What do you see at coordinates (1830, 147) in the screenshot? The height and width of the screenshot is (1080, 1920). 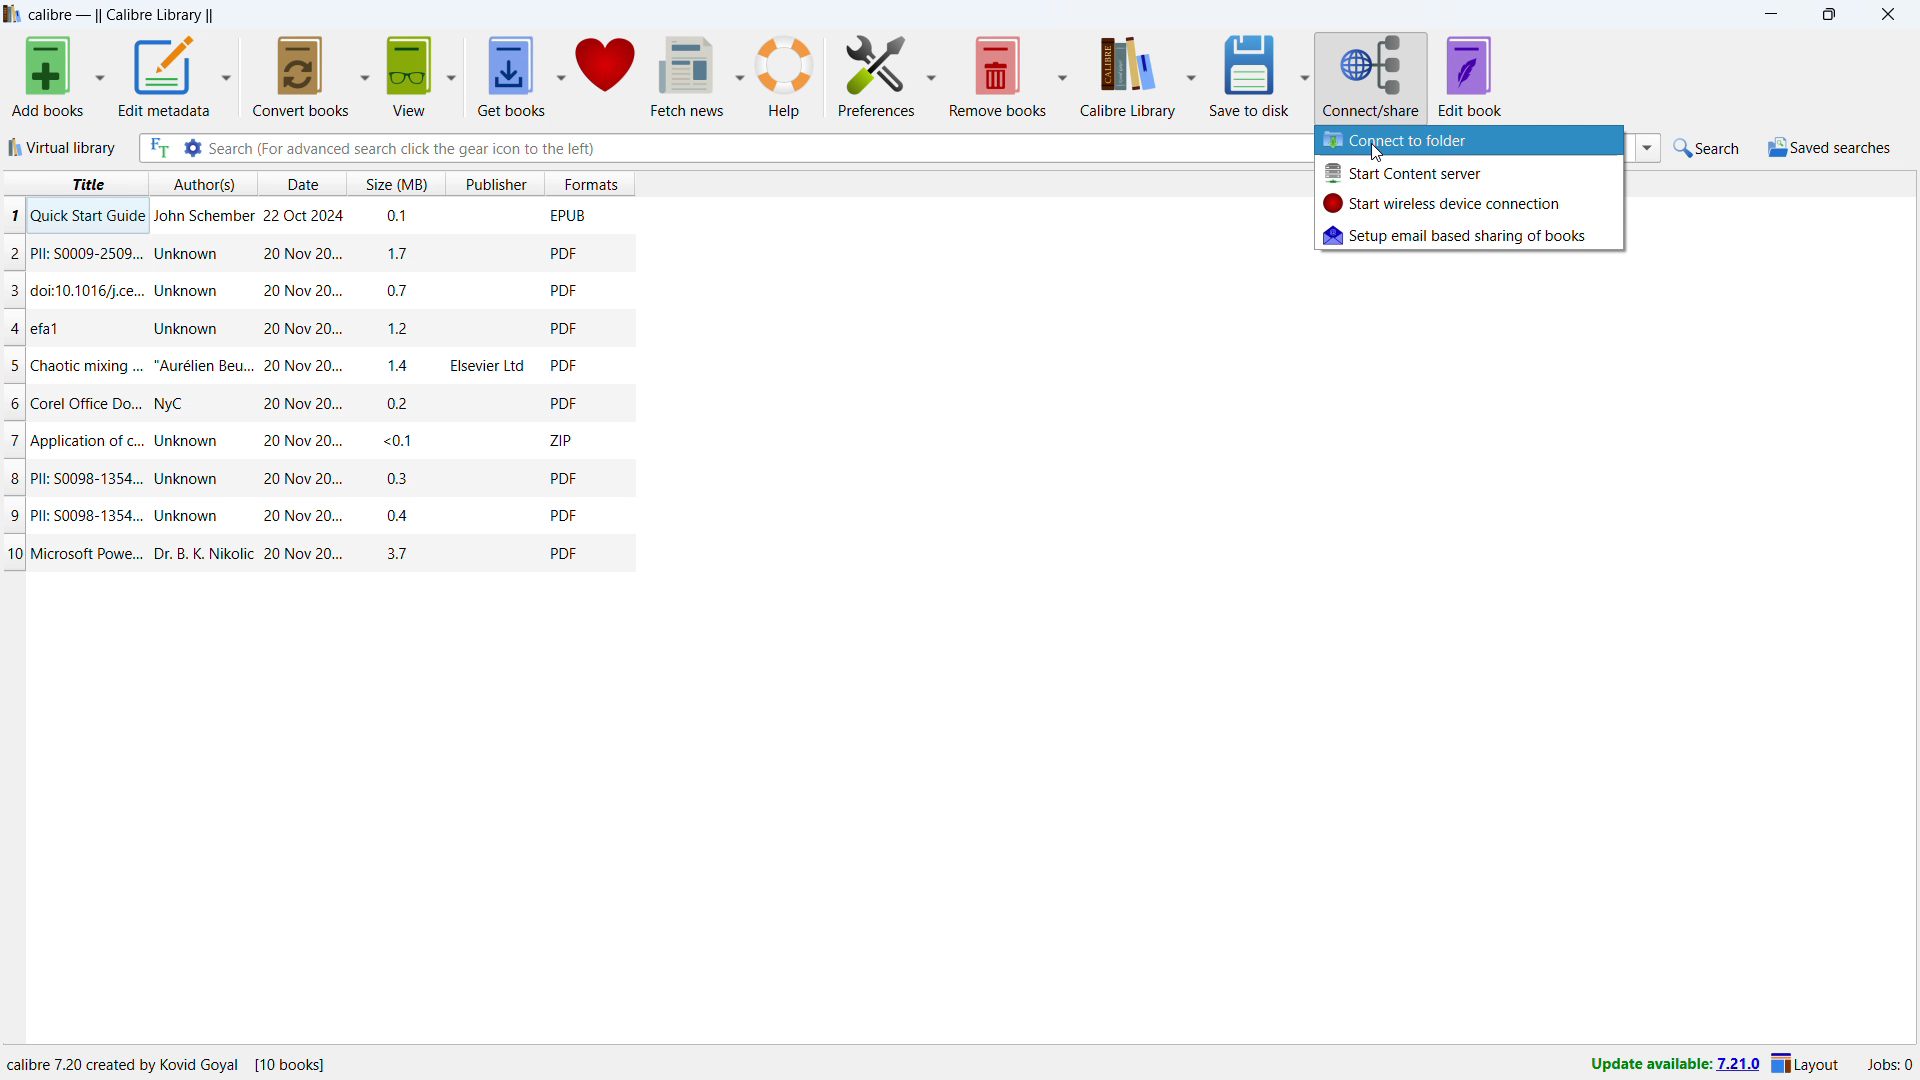 I see `saved searches` at bounding box center [1830, 147].